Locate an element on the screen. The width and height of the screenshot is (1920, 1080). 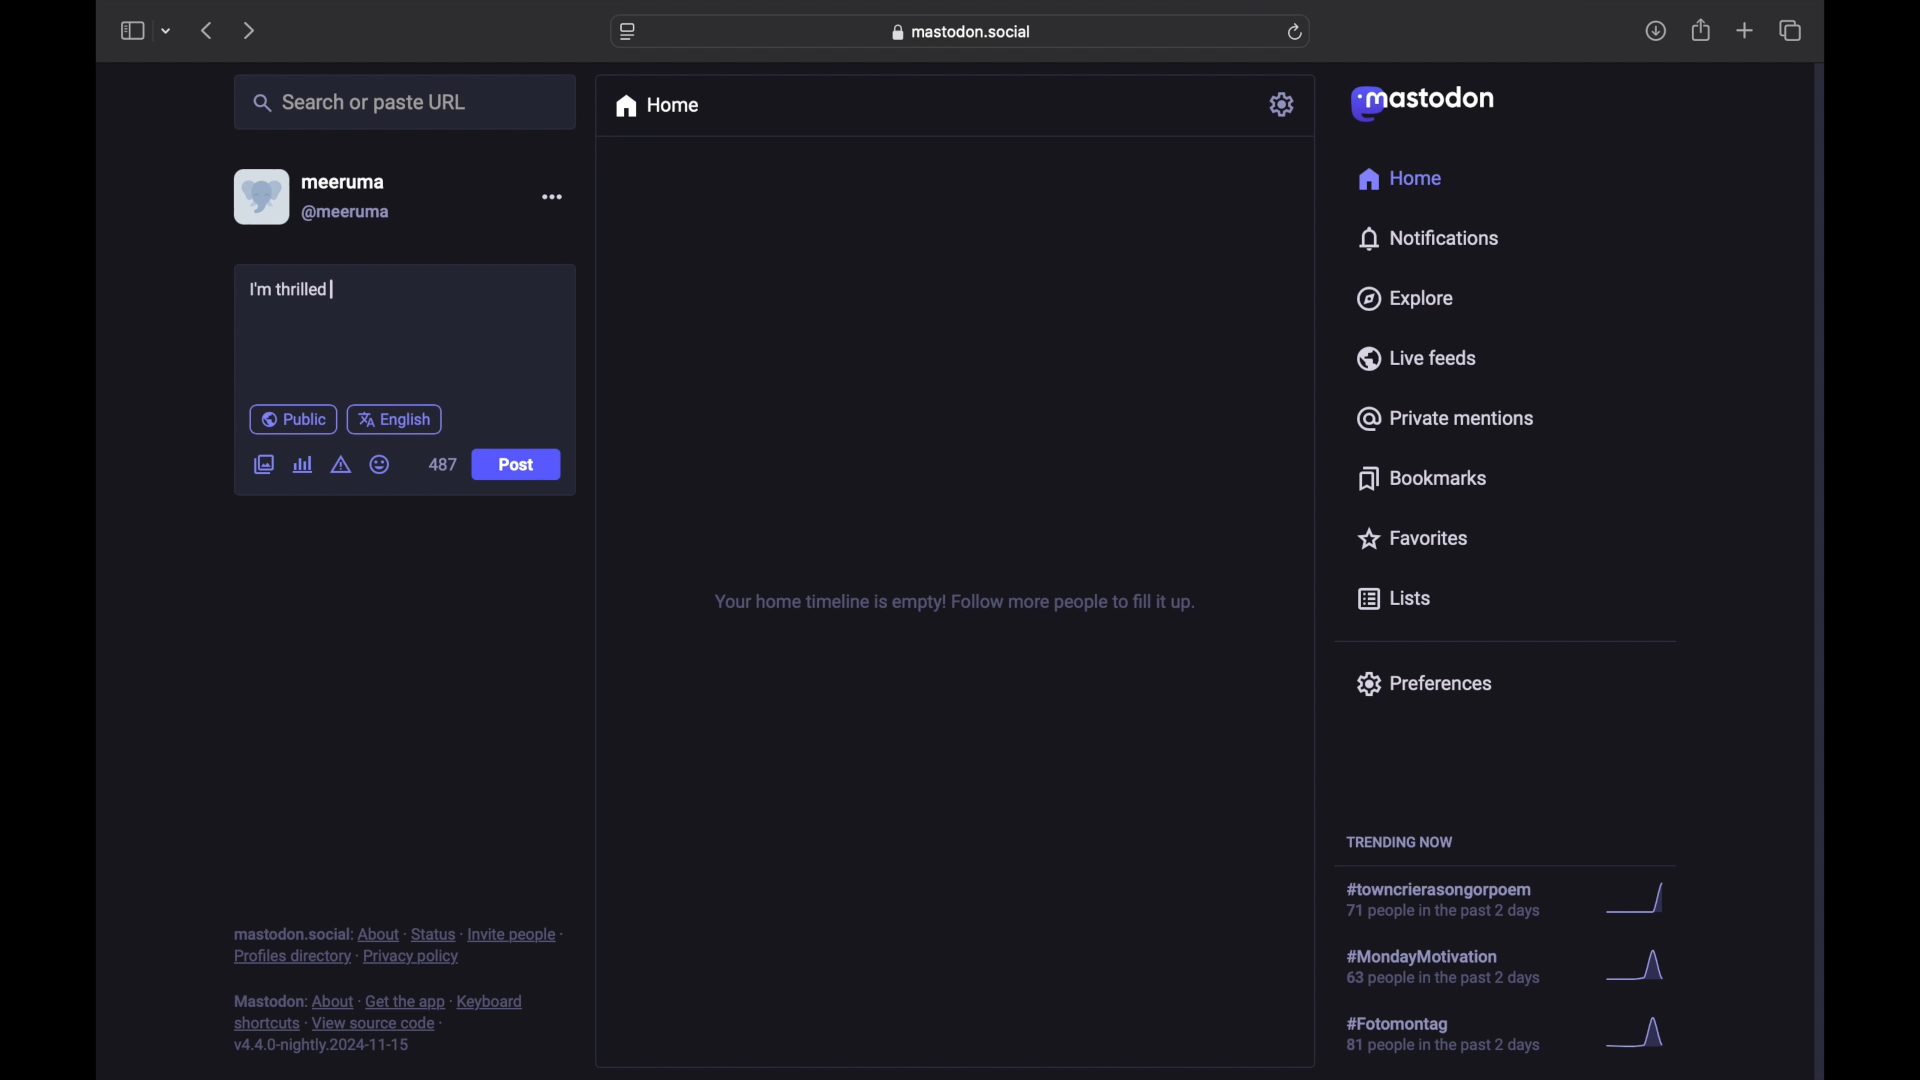
@meeruma is located at coordinates (348, 213).